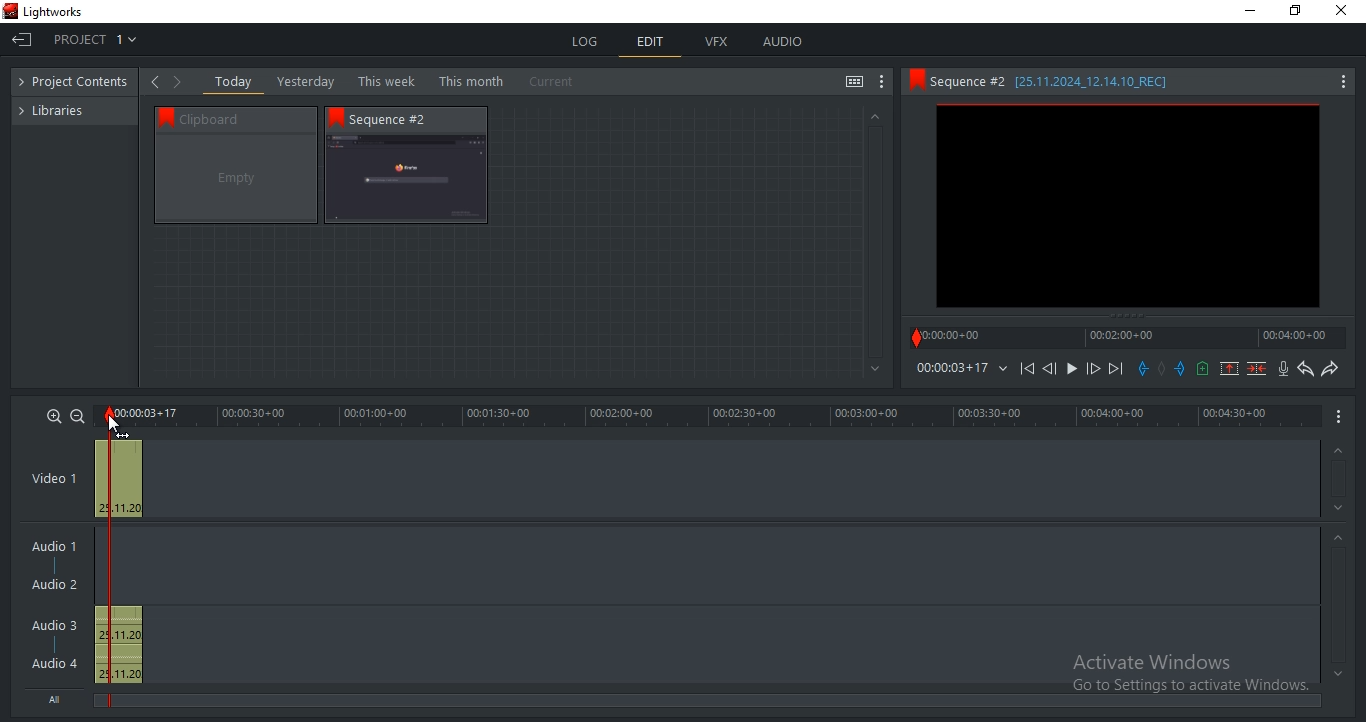 The height and width of the screenshot is (722, 1366). I want to click on Greyed out down arrow, so click(1338, 673).